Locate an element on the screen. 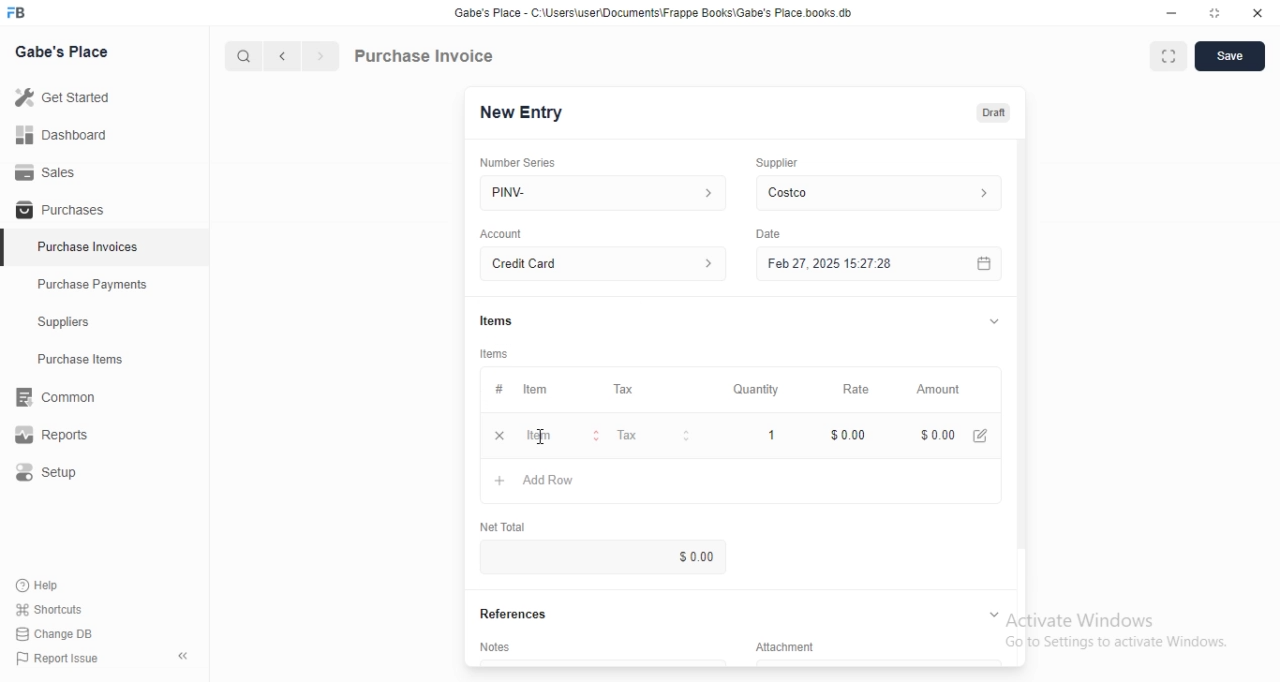 This screenshot has height=682, width=1280. Add Row is located at coordinates (741, 481).